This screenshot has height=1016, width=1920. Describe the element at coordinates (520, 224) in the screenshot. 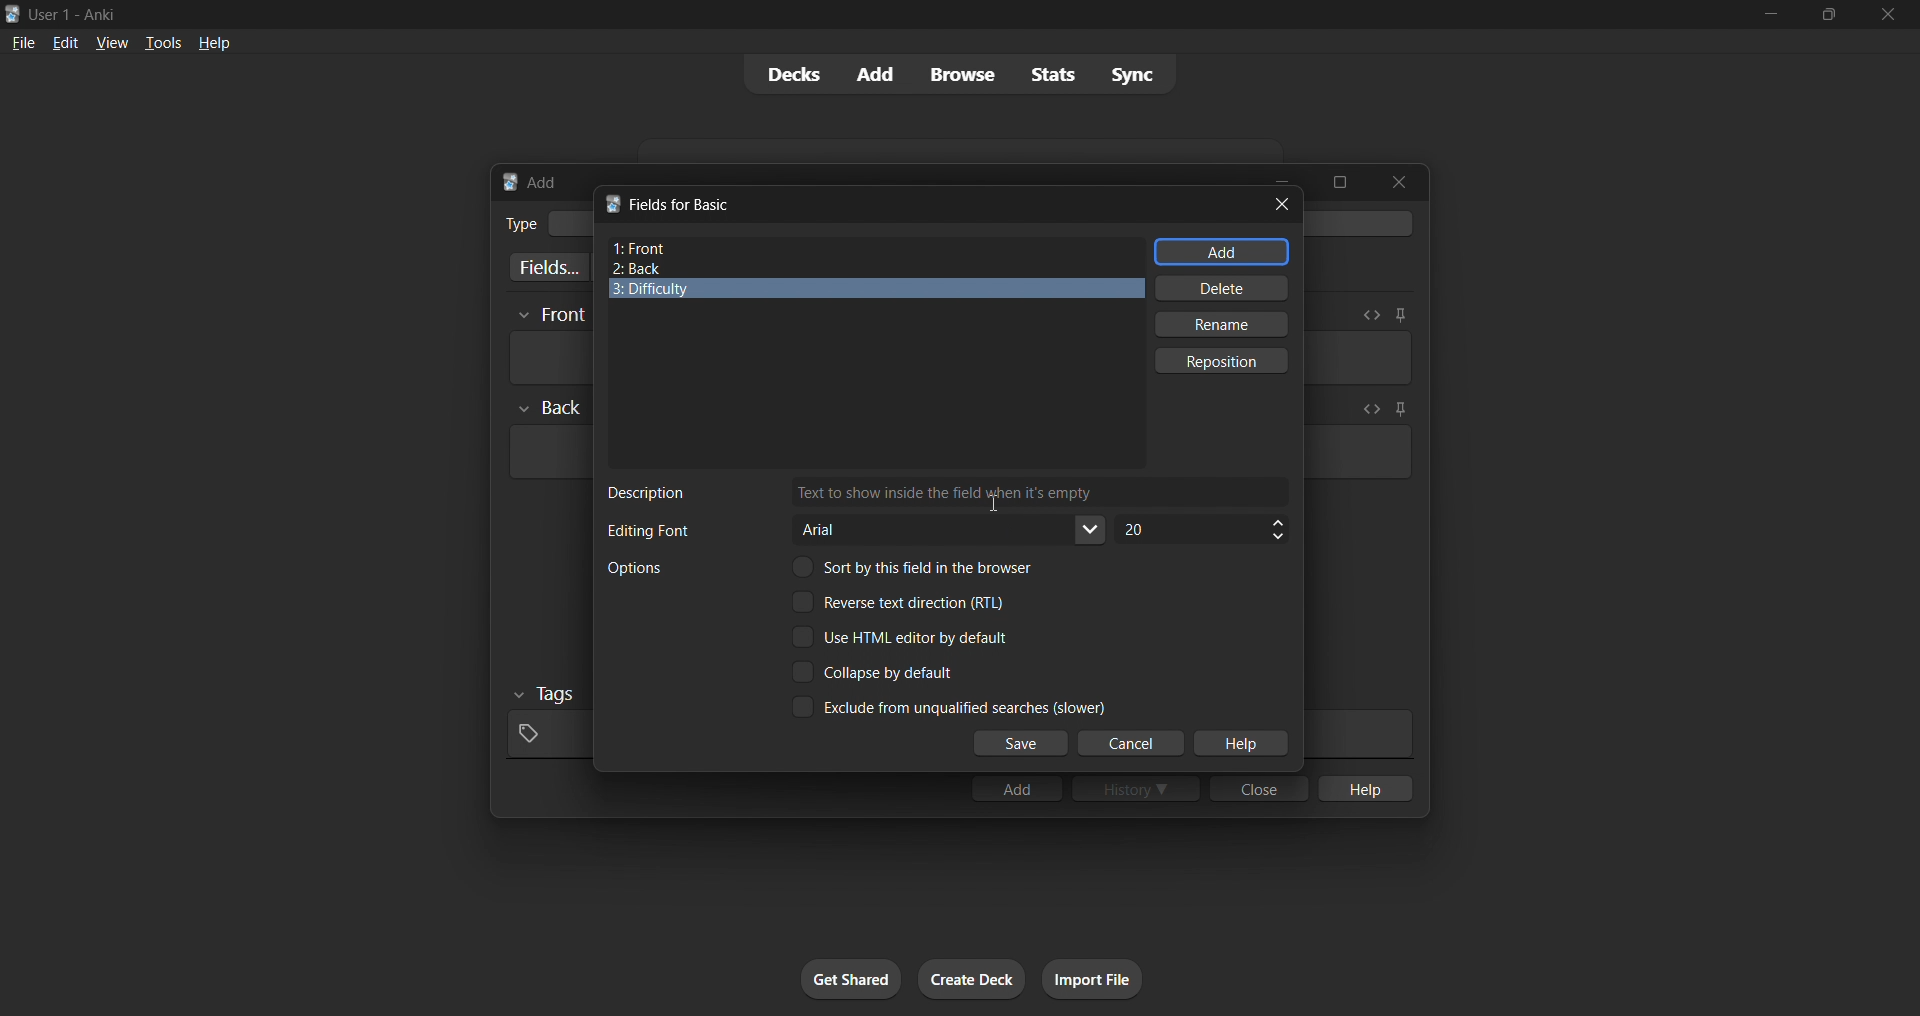

I see `Text` at that location.